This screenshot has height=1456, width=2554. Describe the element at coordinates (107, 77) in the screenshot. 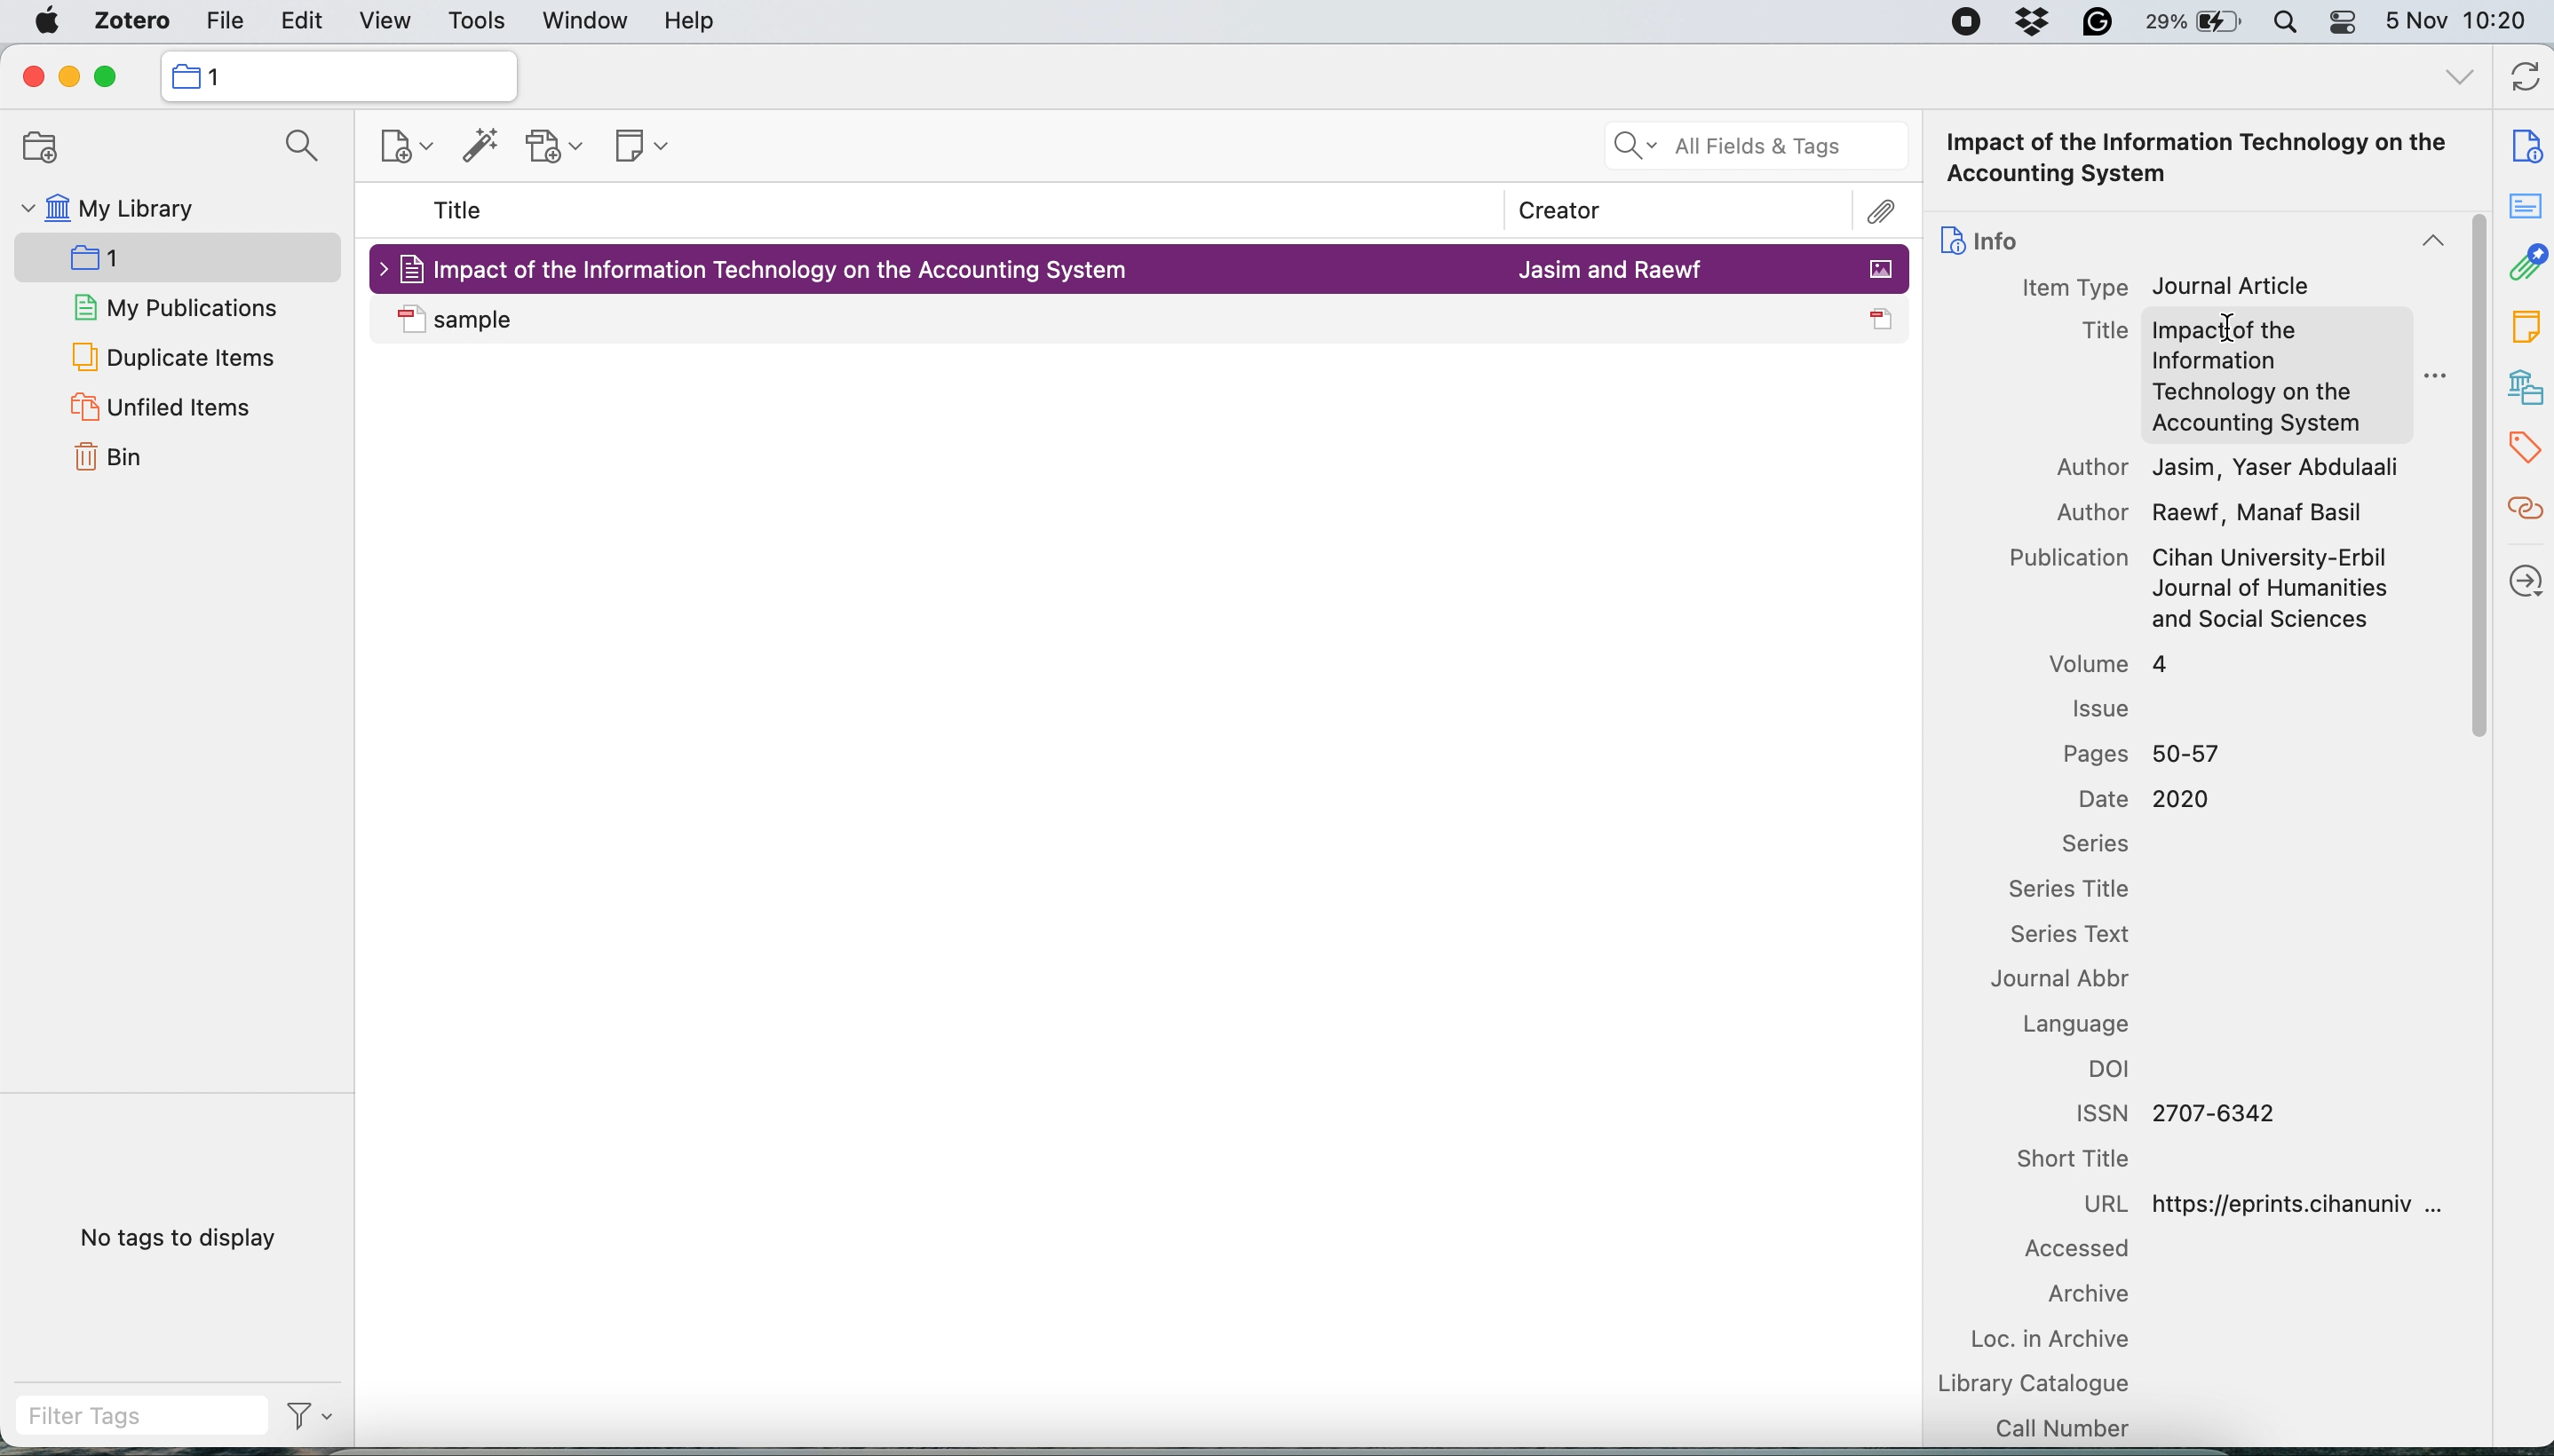

I see `maximise` at that location.